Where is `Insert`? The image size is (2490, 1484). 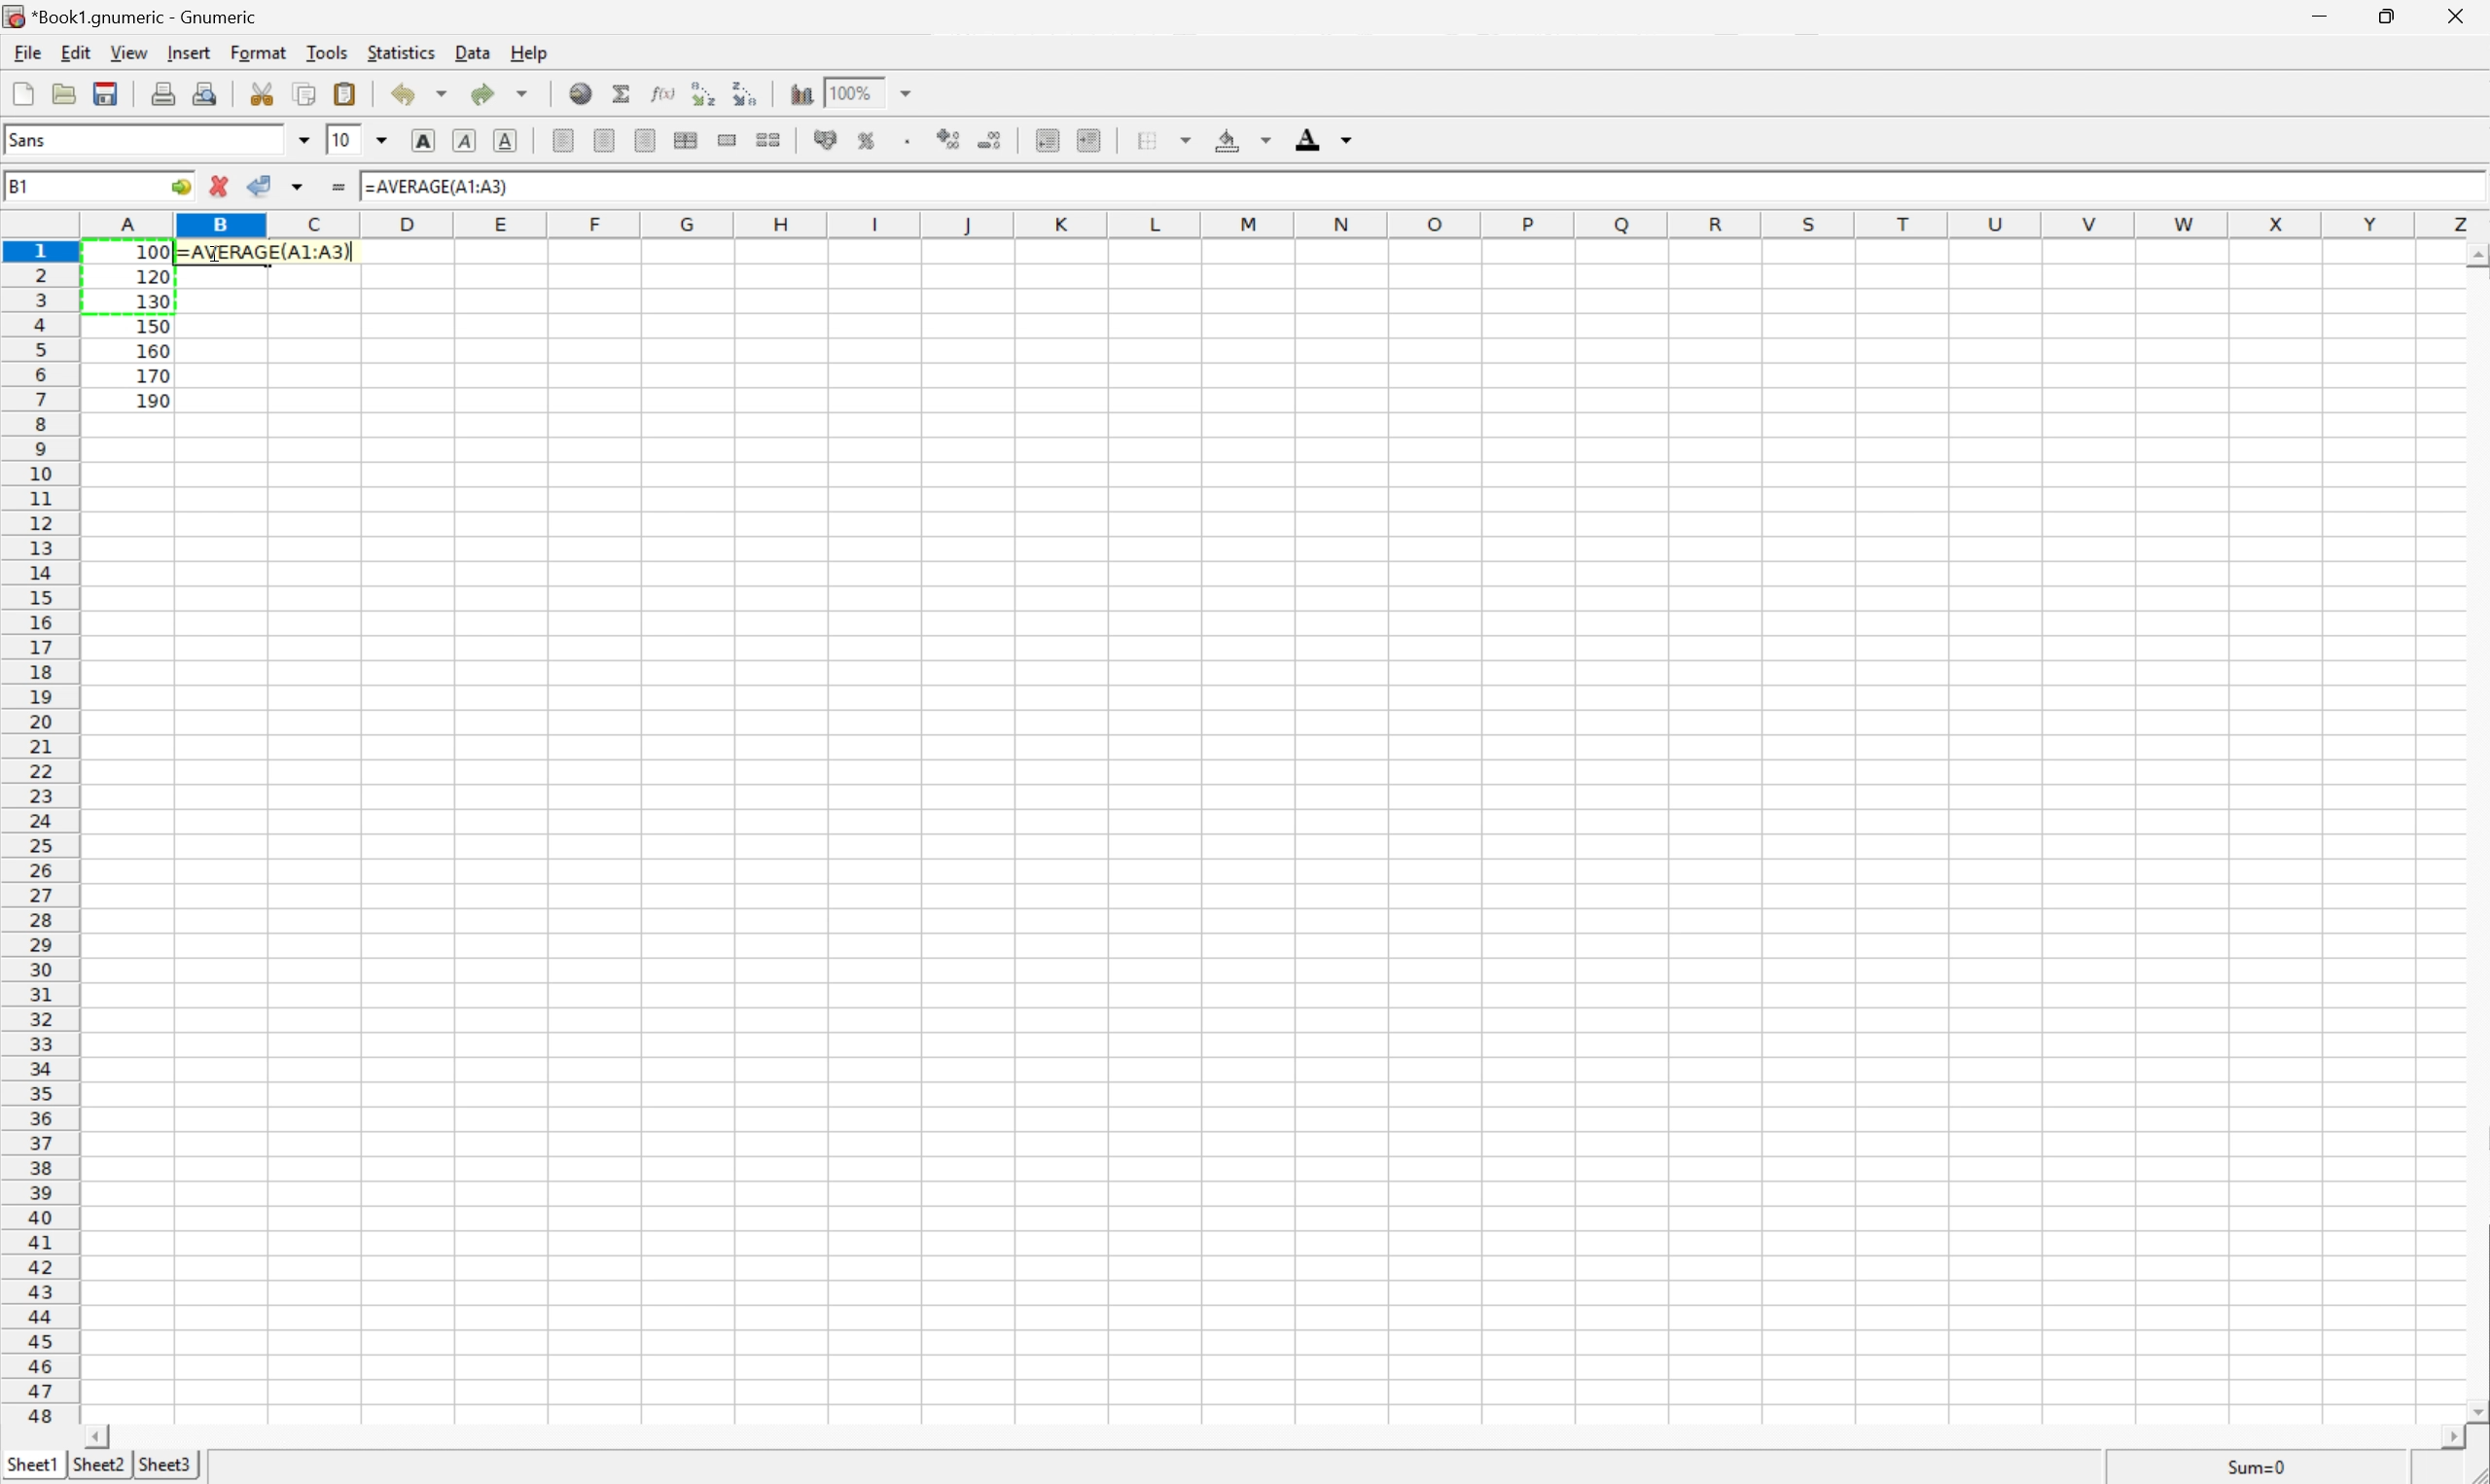
Insert is located at coordinates (190, 52).